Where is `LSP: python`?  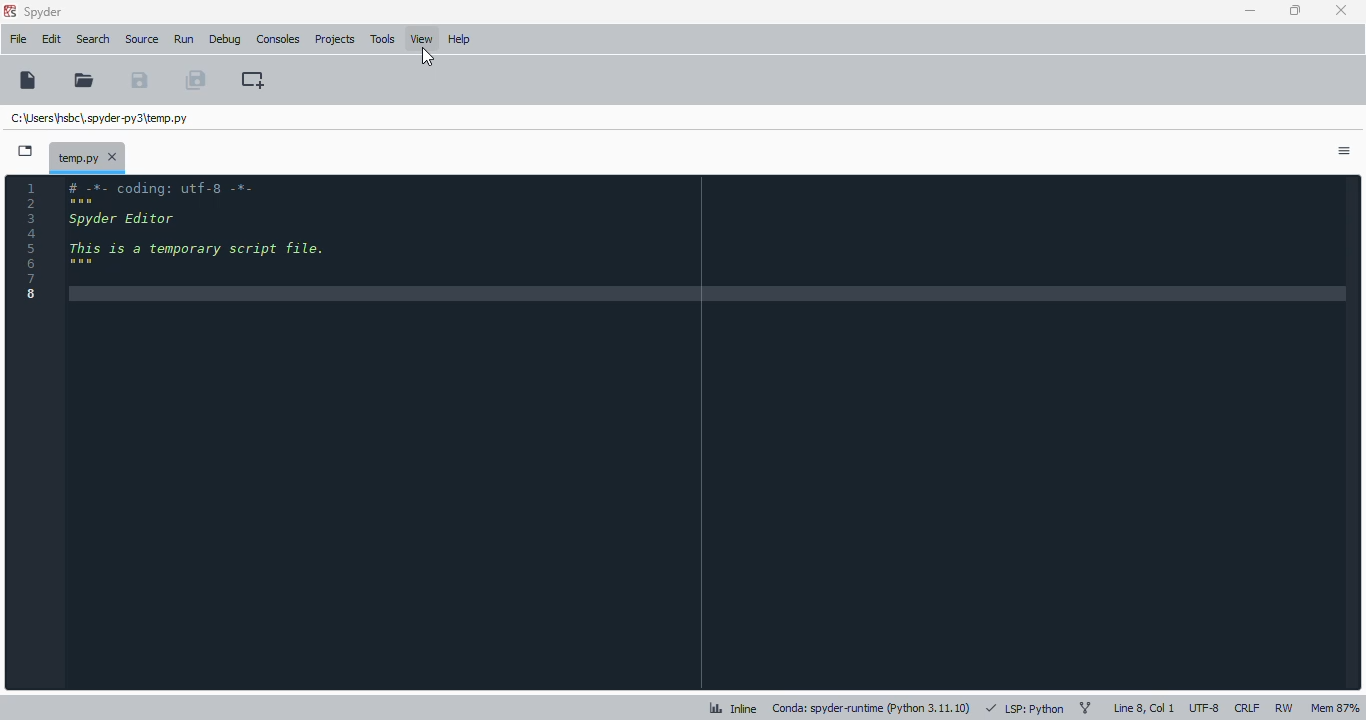
LSP: python is located at coordinates (1024, 707).